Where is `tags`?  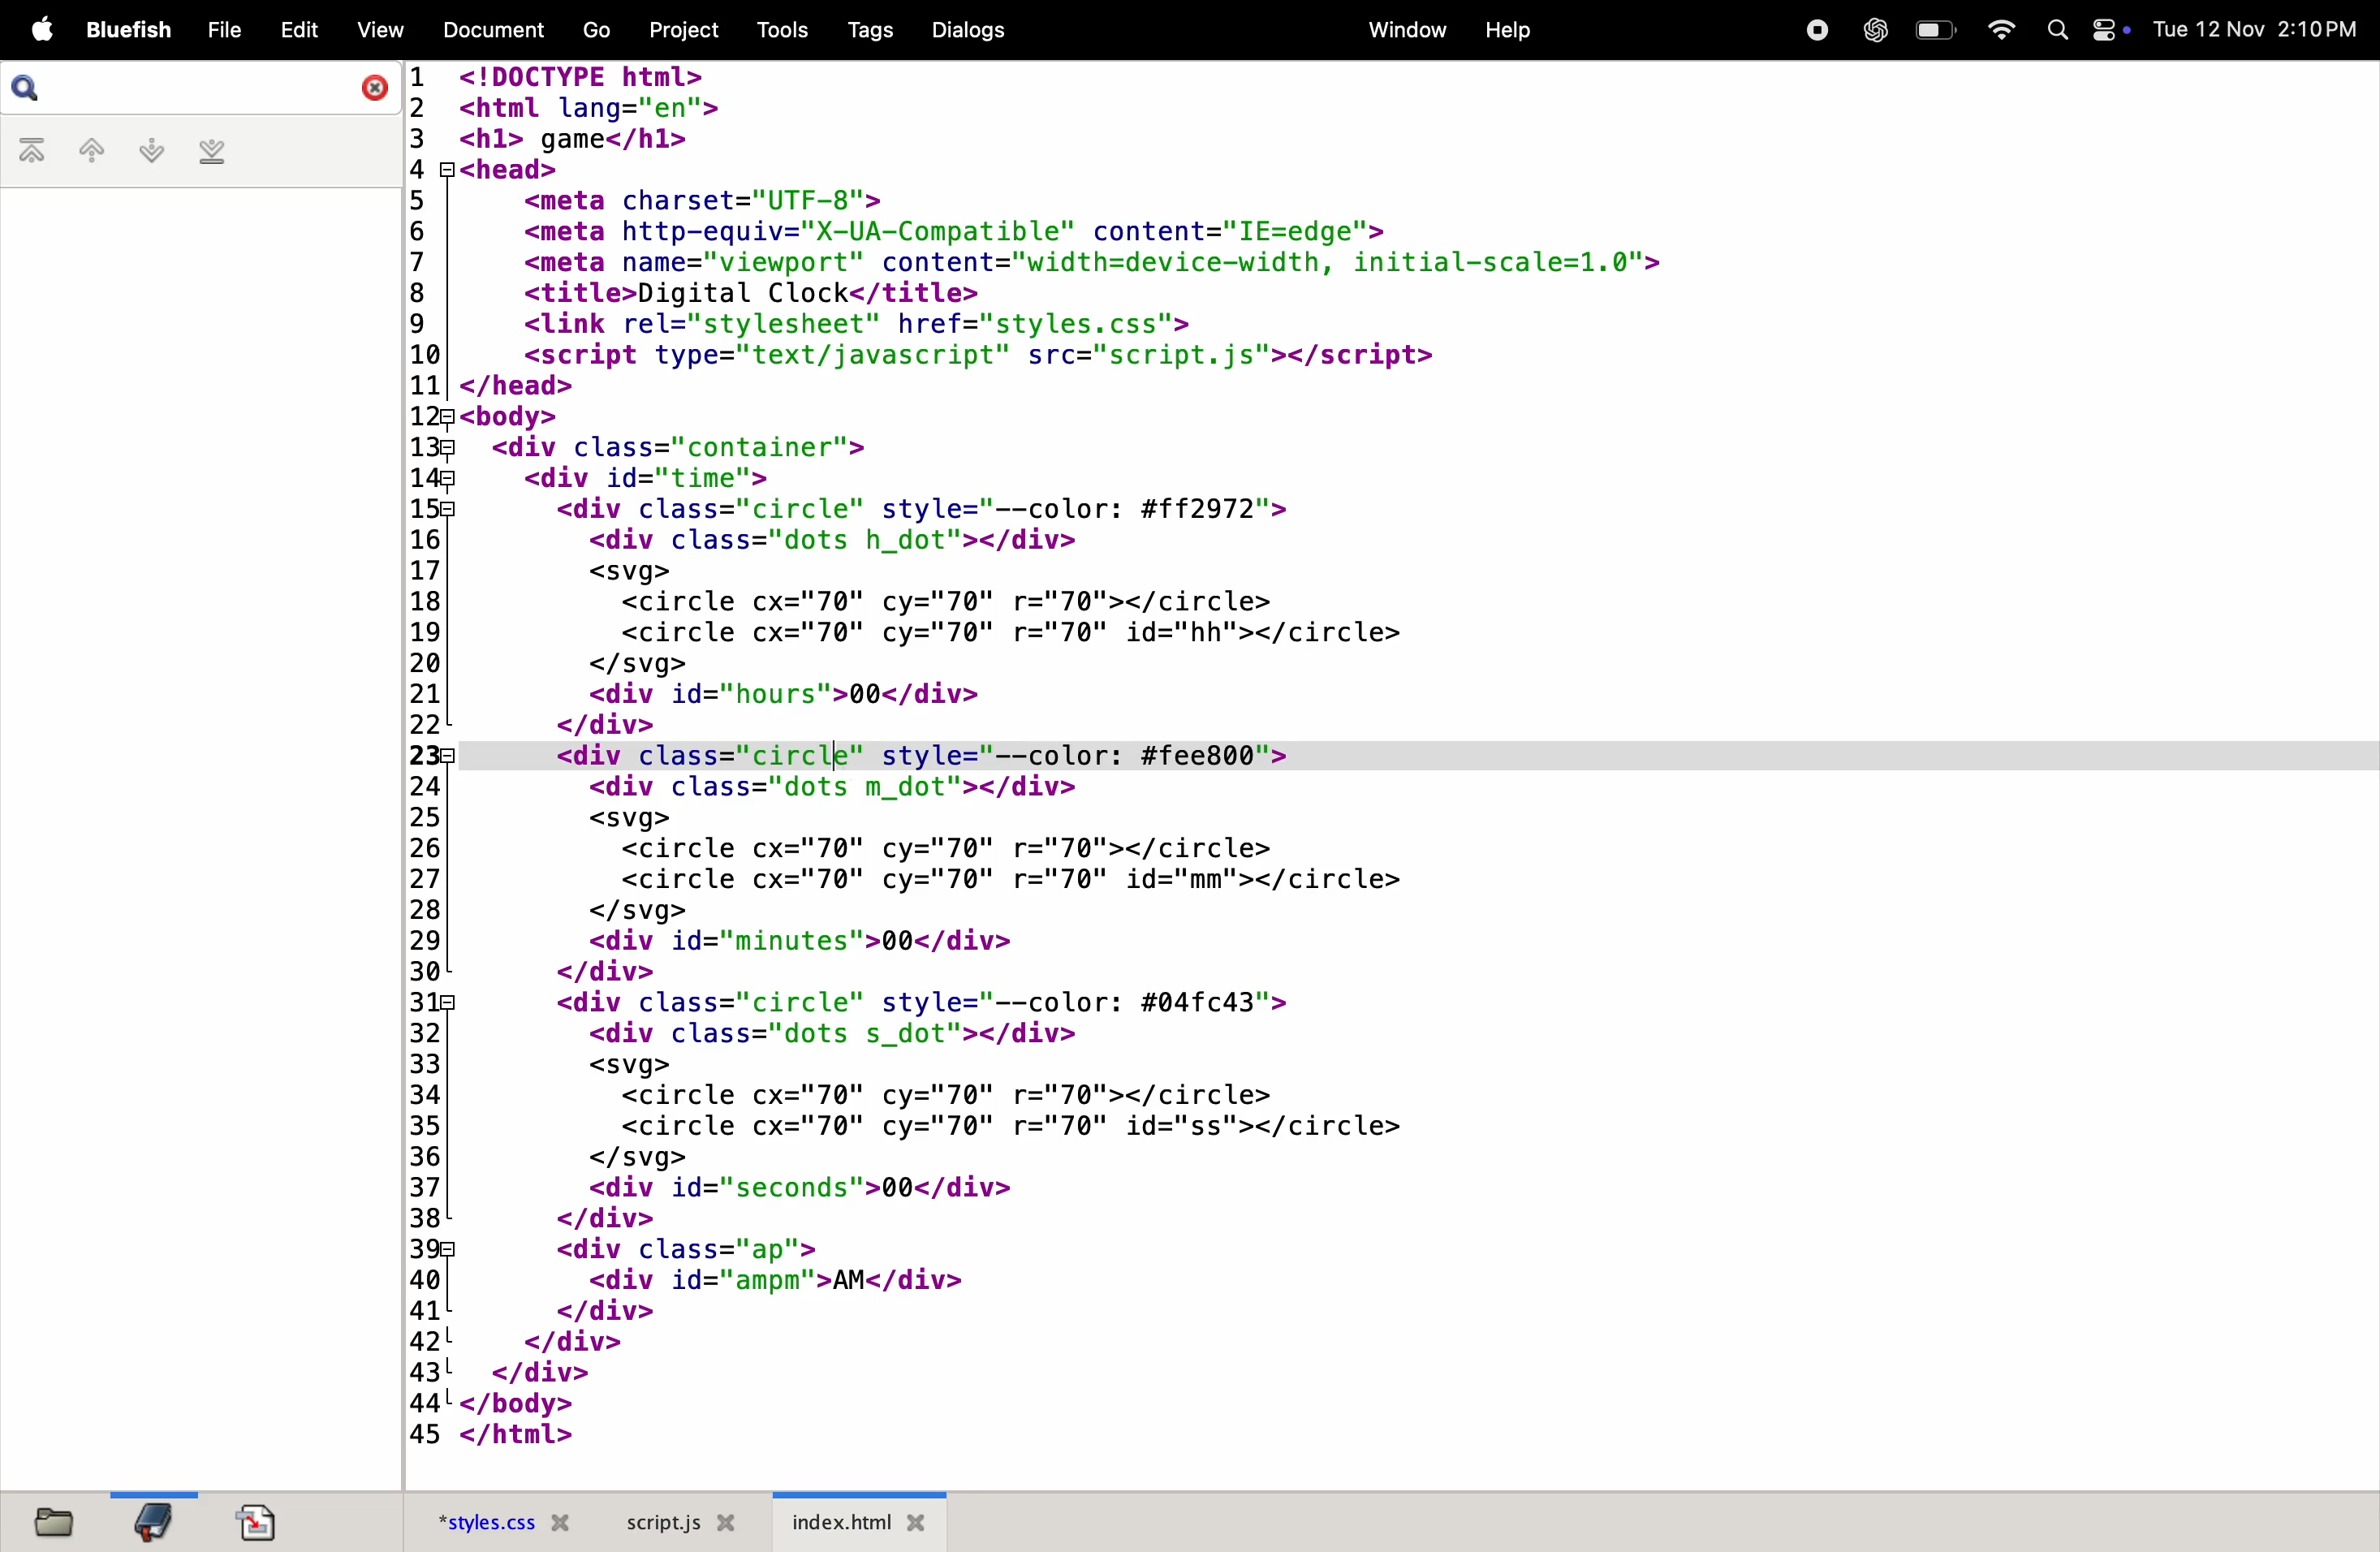
tags is located at coordinates (868, 28).